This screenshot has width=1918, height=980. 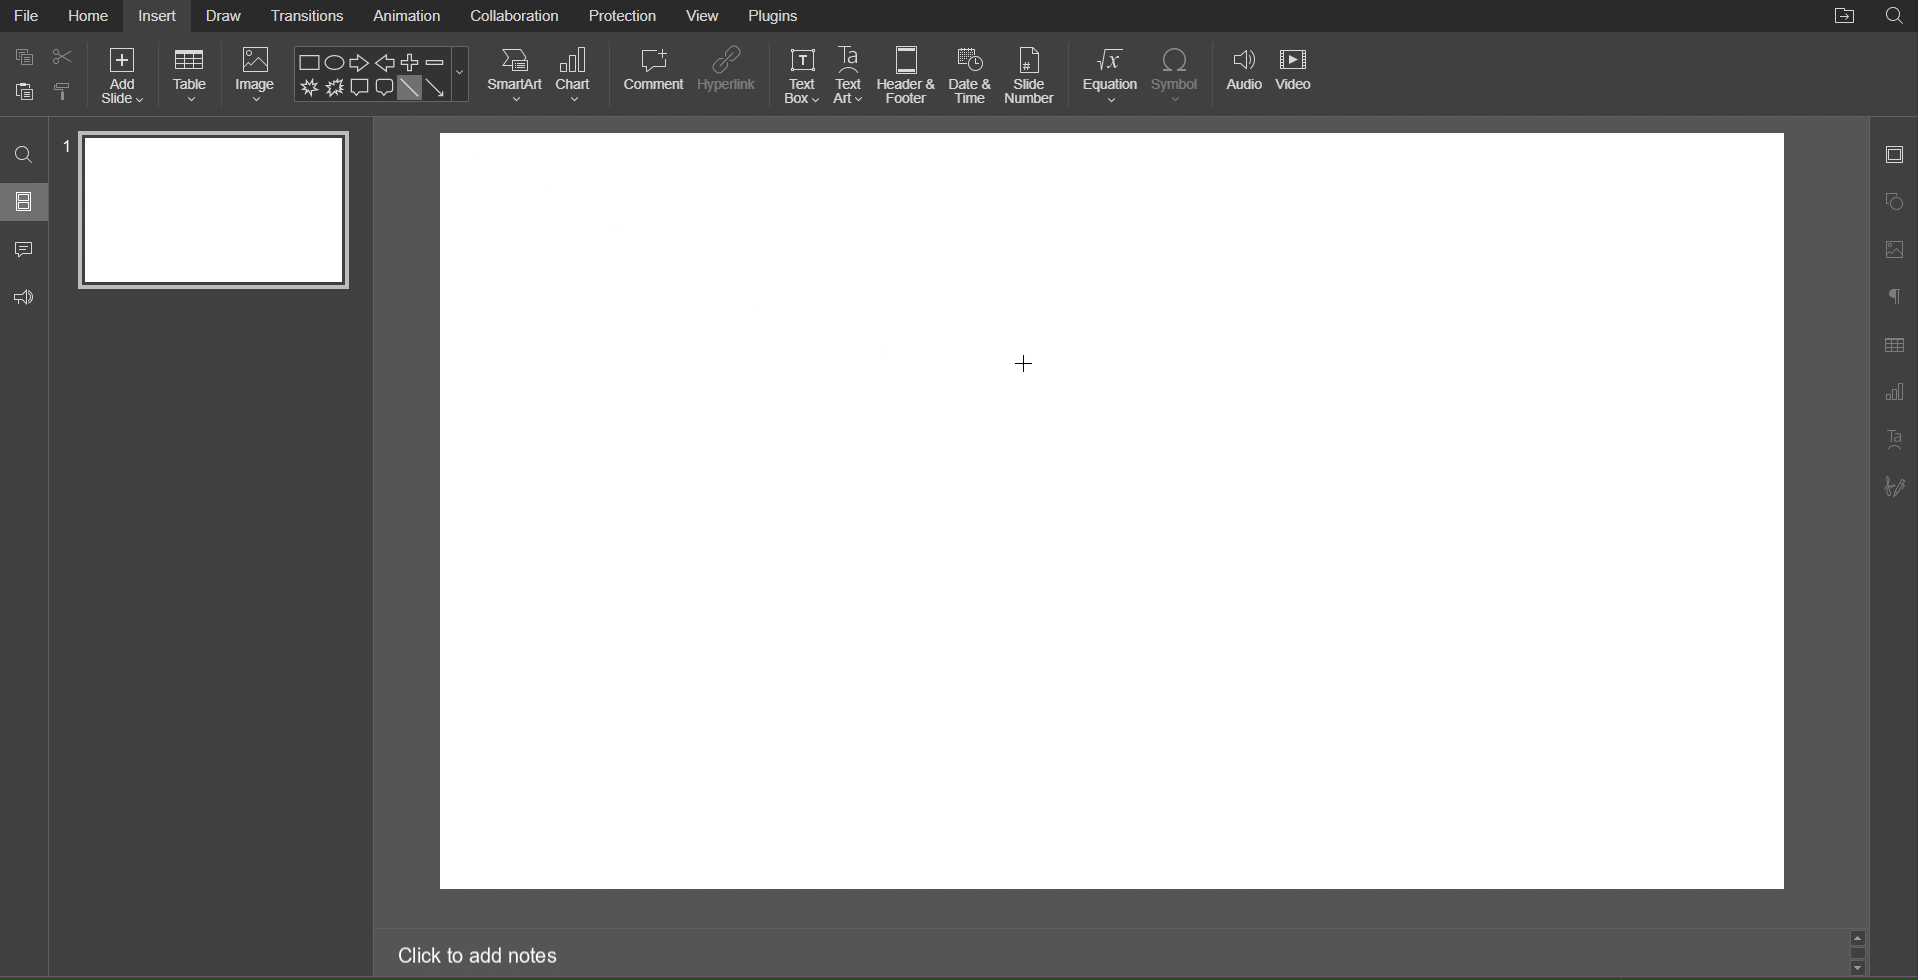 I want to click on Text Box, so click(x=799, y=74).